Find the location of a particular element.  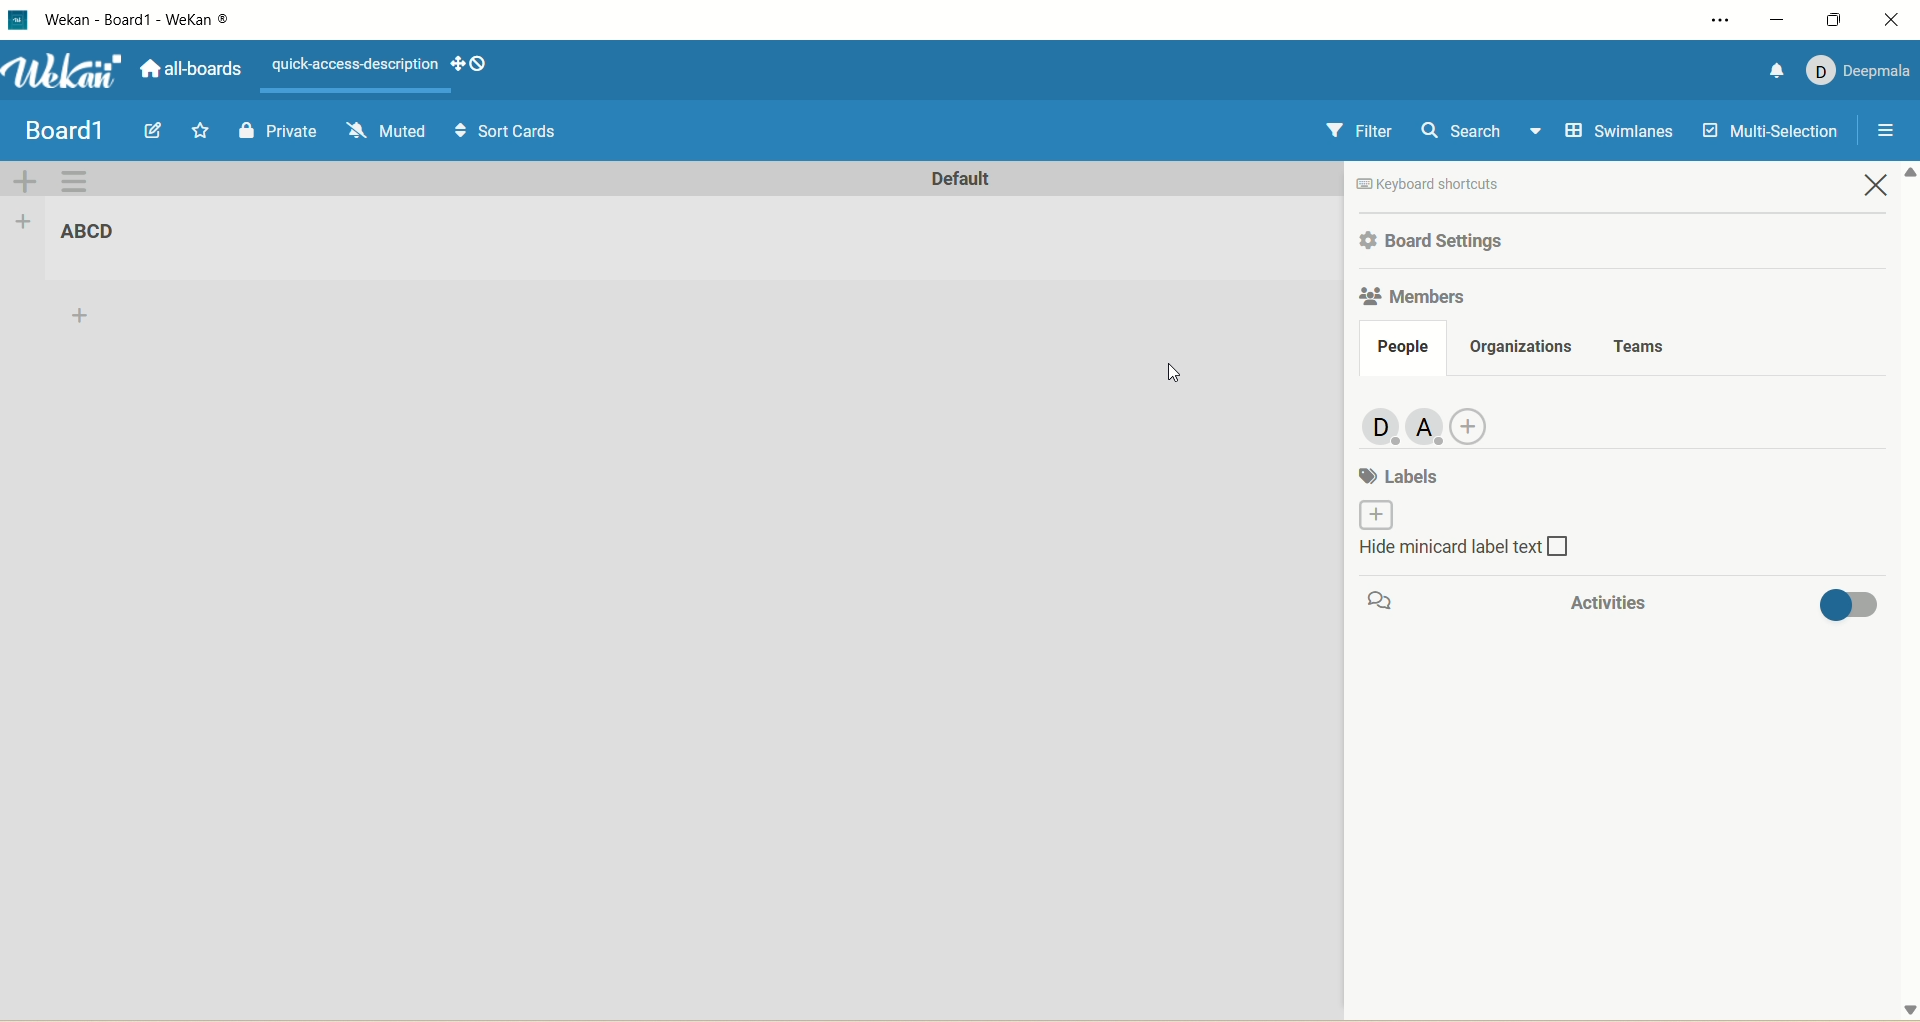

organizations is located at coordinates (1523, 345).